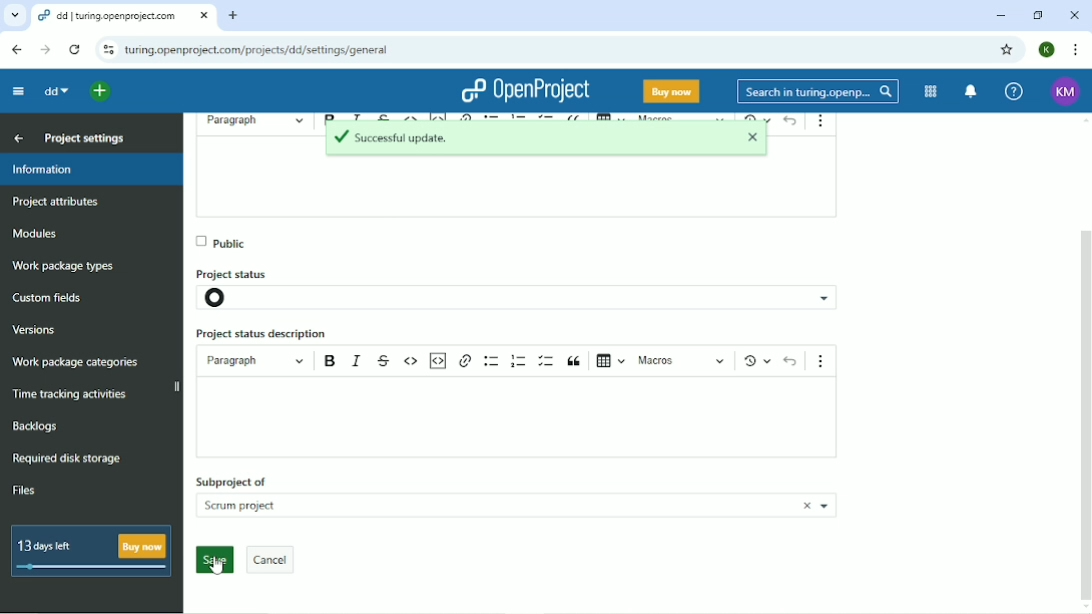  What do you see at coordinates (932, 91) in the screenshot?
I see `Modules` at bounding box center [932, 91].